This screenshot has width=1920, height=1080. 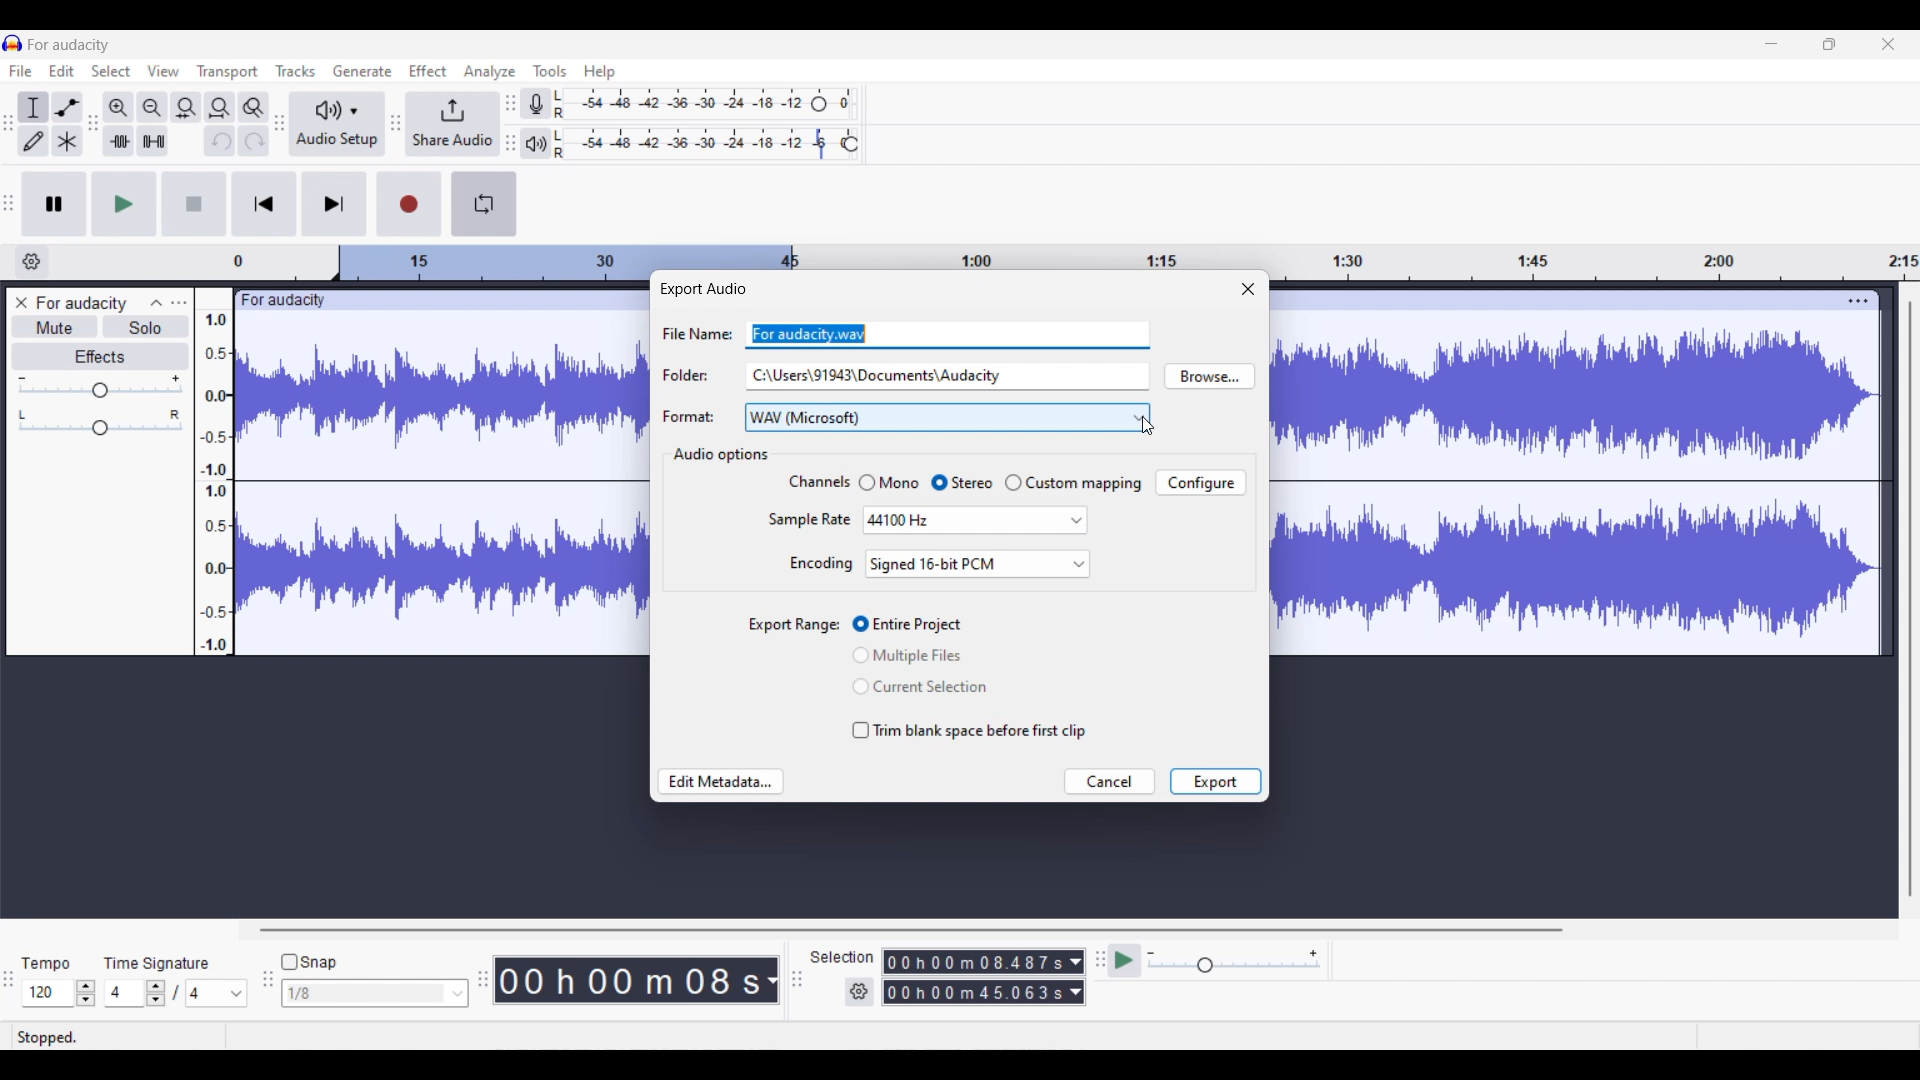 What do you see at coordinates (1073, 483) in the screenshot?
I see `Toggle for Custom mapping` at bounding box center [1073, 483].